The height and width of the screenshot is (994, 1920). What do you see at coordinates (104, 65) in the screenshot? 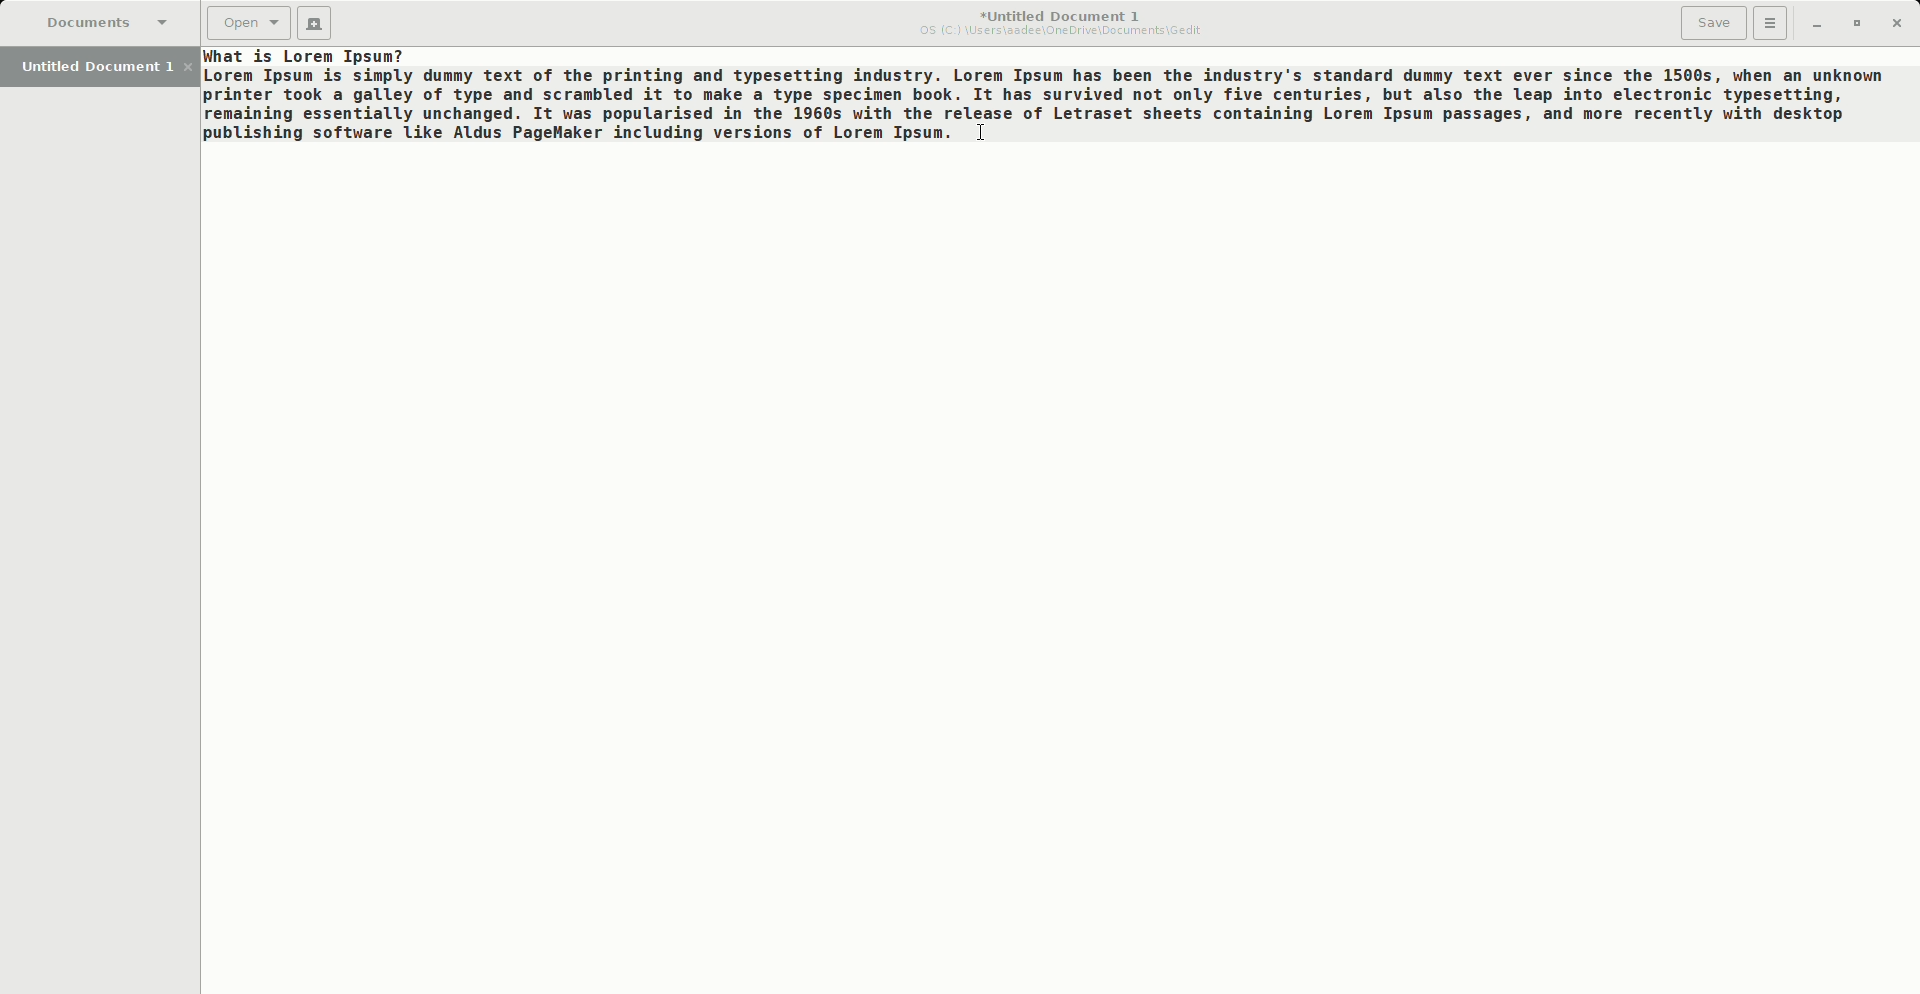
I see `Untitled Document` at bounding box center [104, 65].